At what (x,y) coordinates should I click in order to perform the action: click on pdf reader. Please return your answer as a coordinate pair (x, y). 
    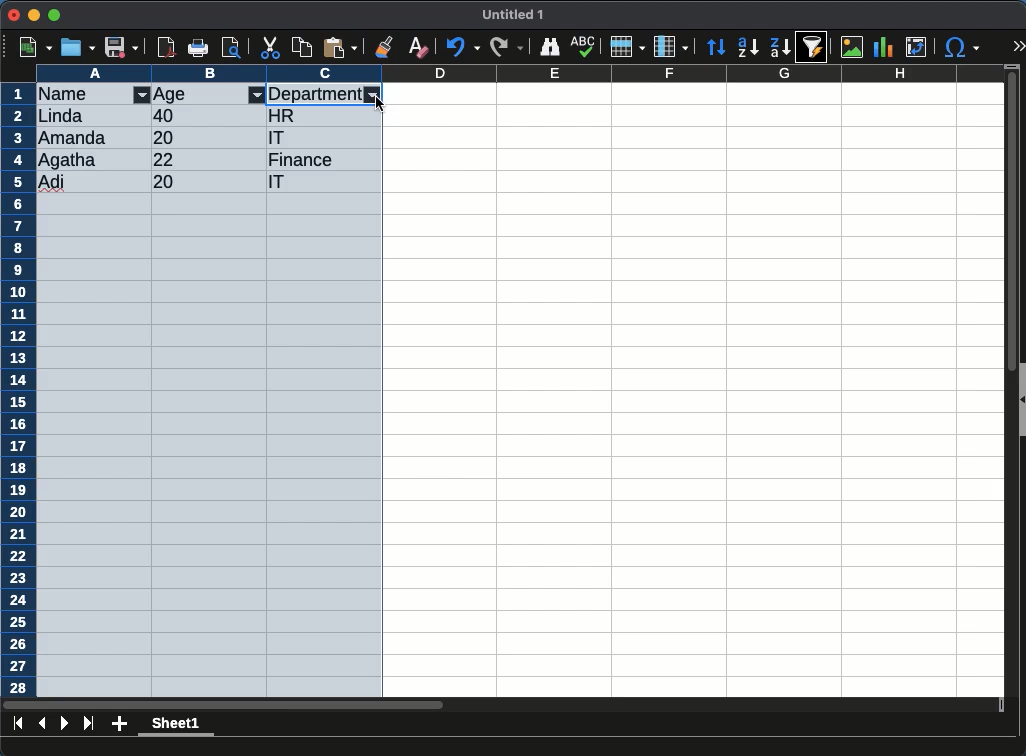
    Looking at the image, I should click on (166, 49).